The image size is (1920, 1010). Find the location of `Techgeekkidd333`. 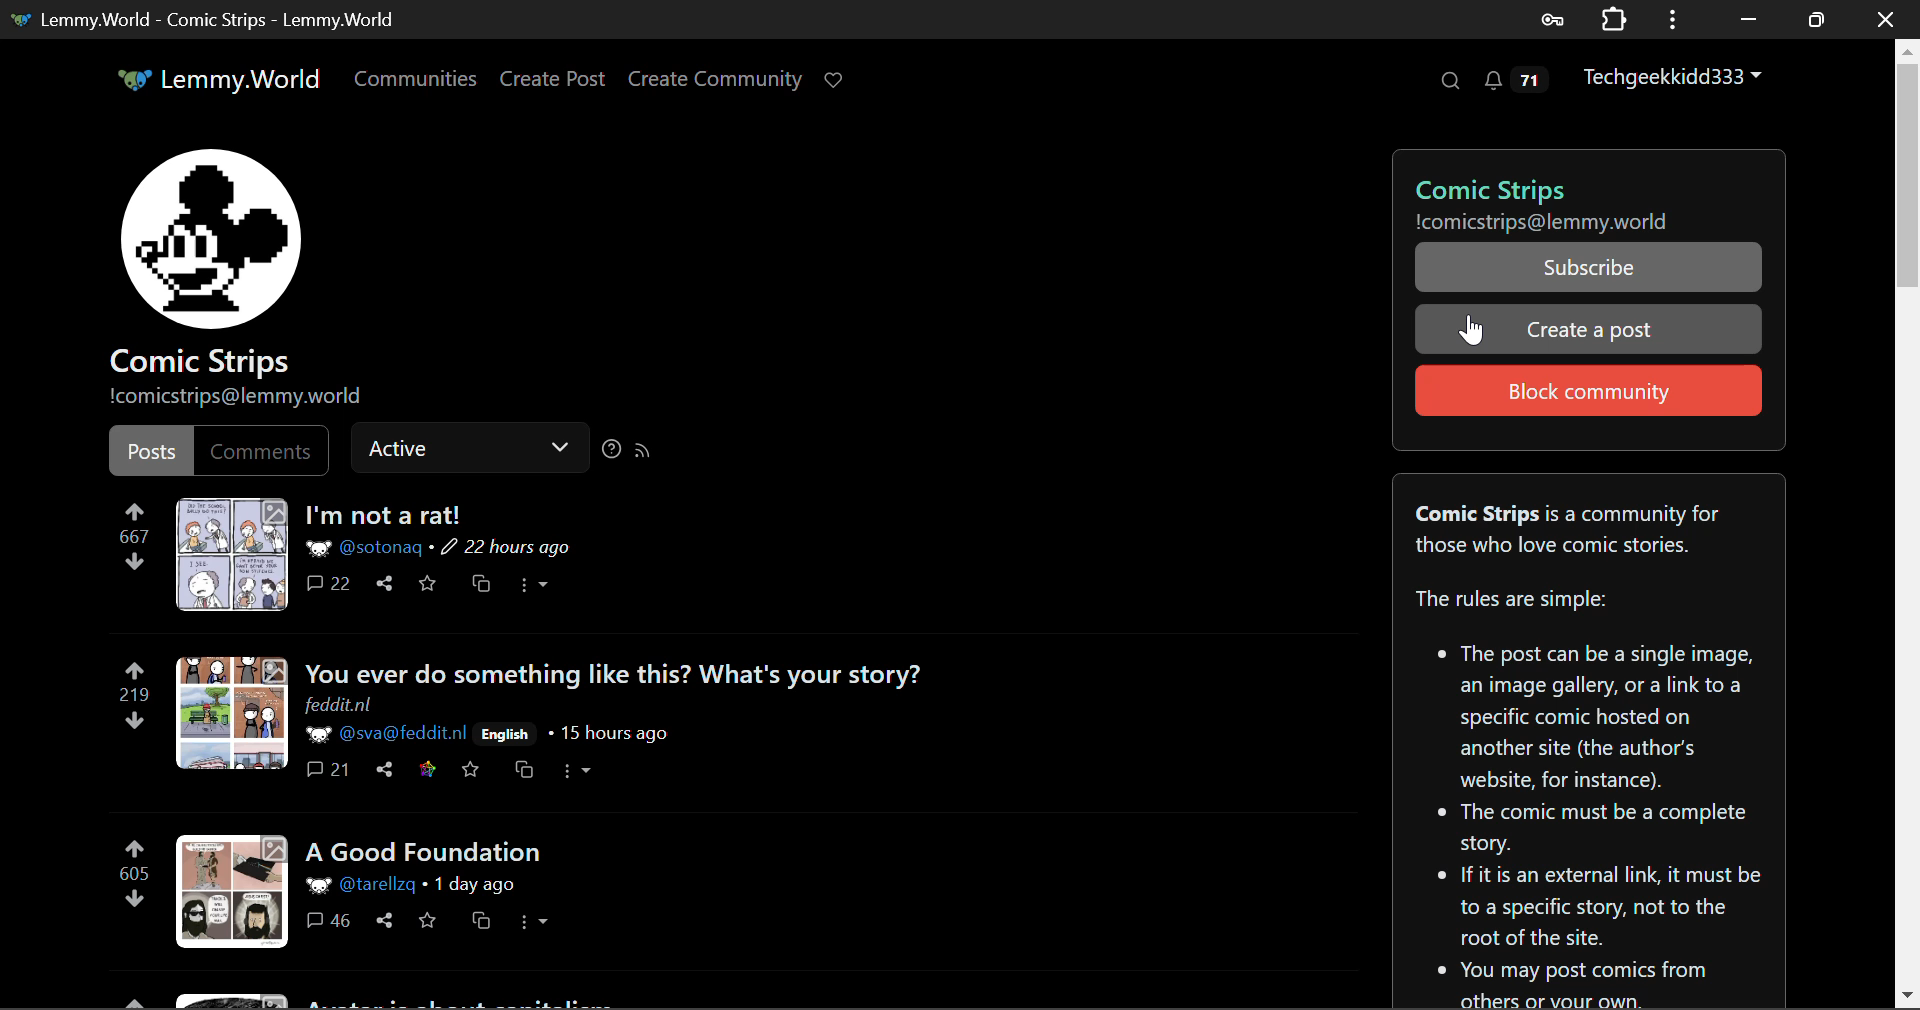

Techgeekkidd333 is located at coordinates (1668, 79).